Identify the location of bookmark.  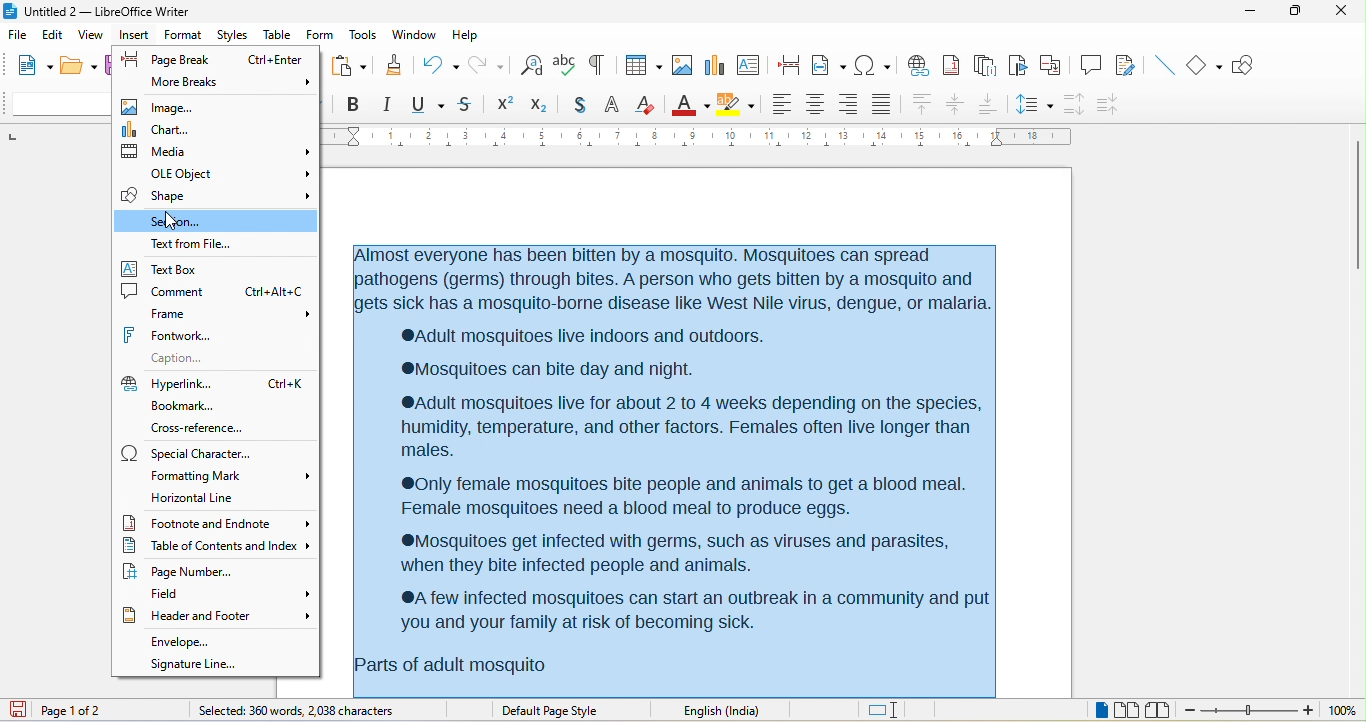
(1017, 68).